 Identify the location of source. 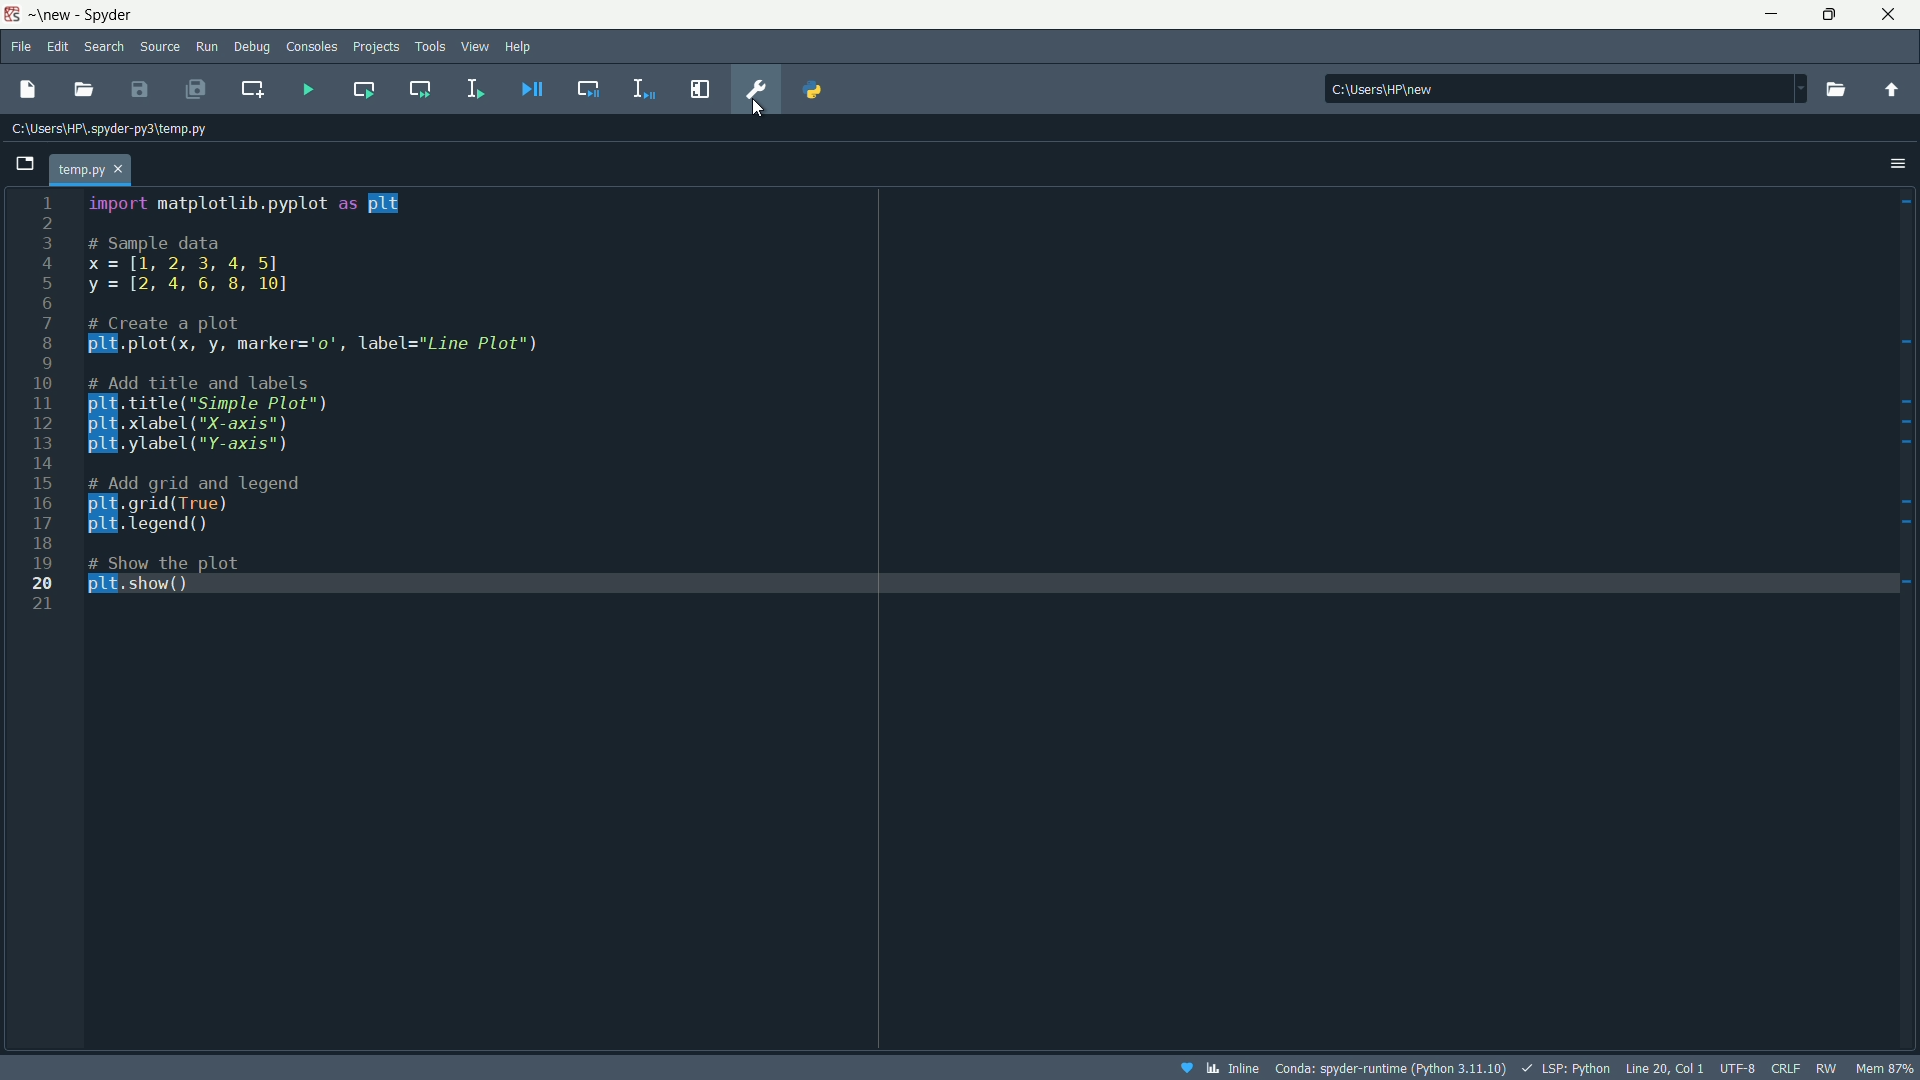
(159, 48).